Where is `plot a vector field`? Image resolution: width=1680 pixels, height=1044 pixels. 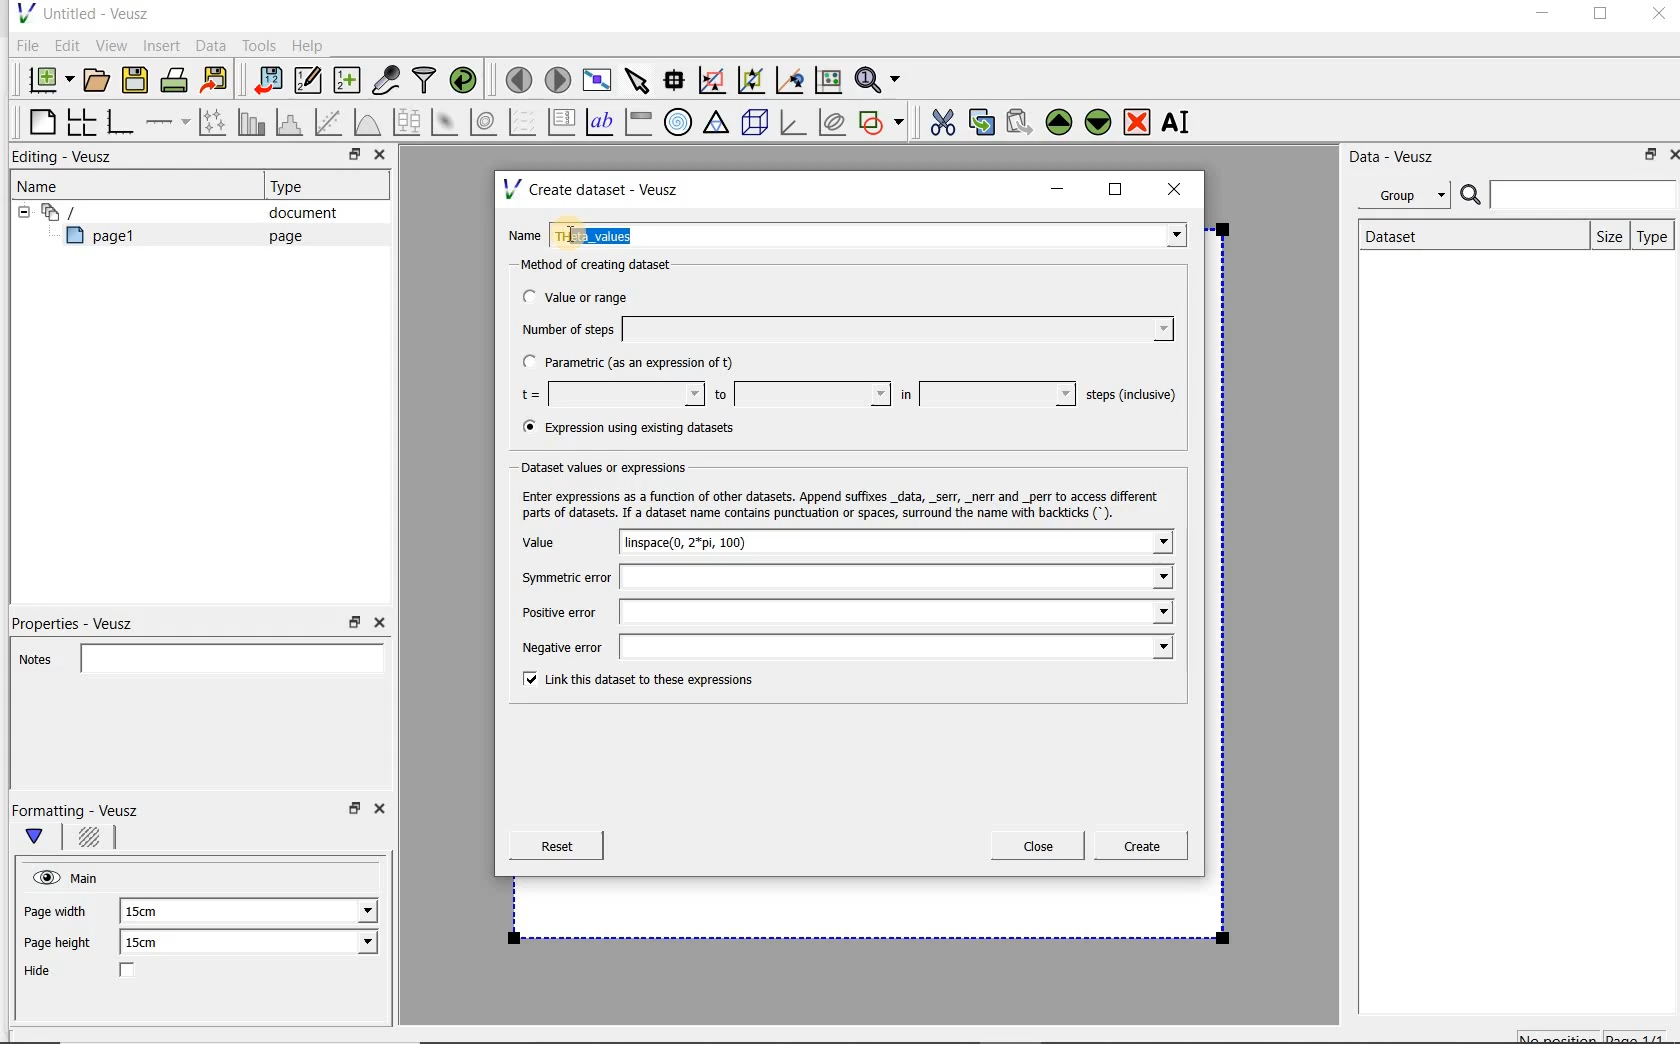 plot a vector field is located at coordinates (523, 120).